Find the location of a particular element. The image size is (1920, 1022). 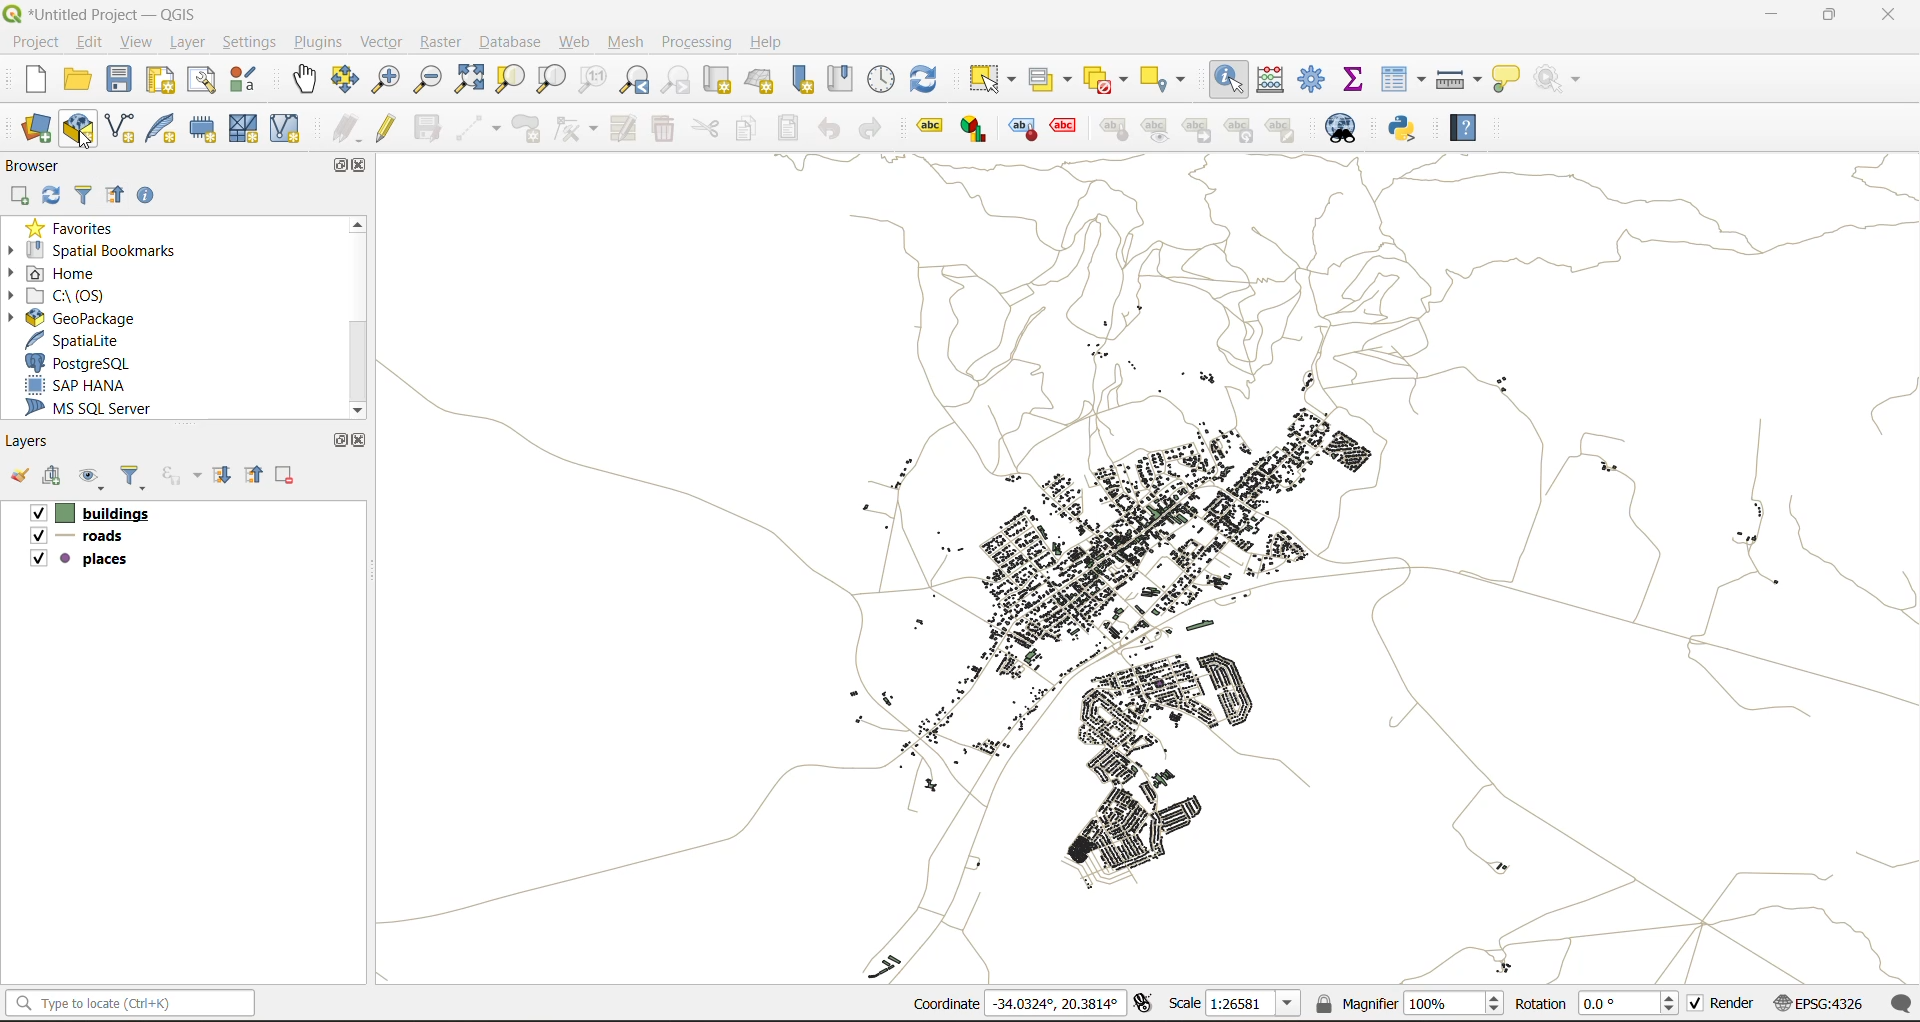

add is located at coordinates (21, 195).